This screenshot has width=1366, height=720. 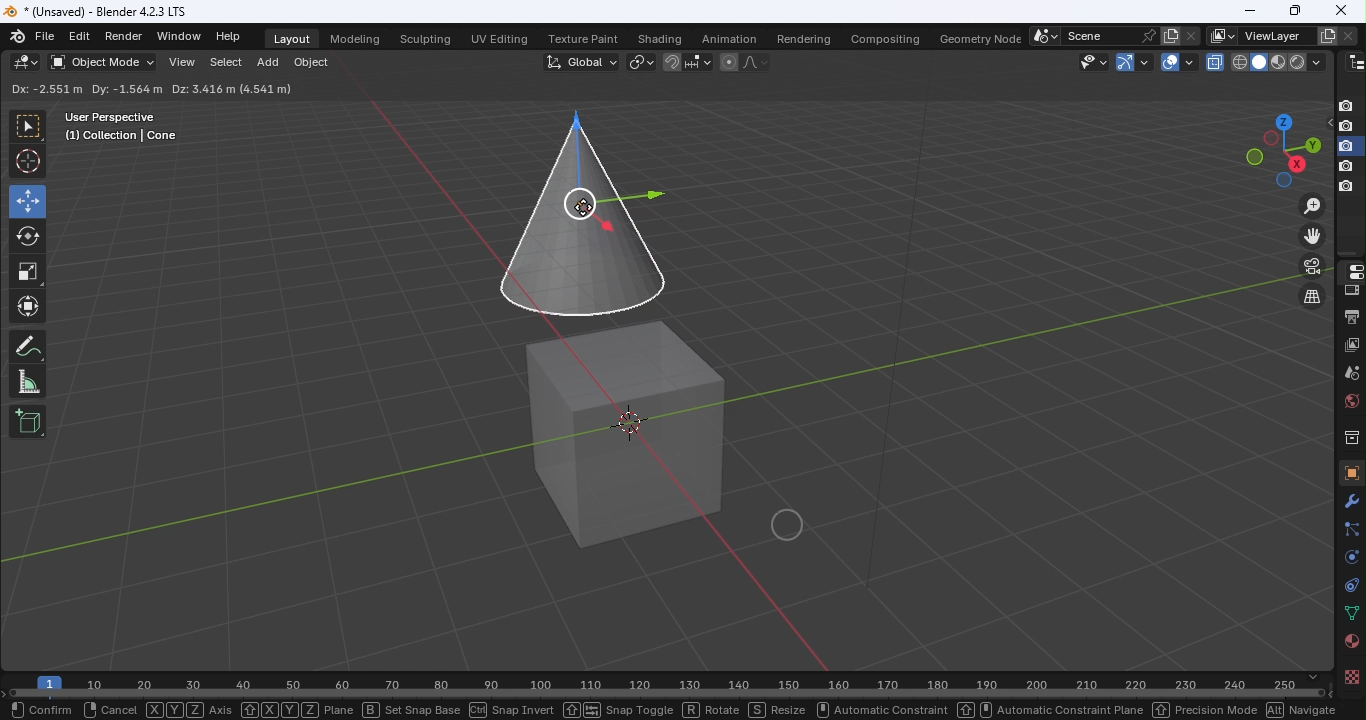 What do you see at coordinates (266, 90) in the screenshot?
I see `Select box` at bounding box center [266, 90].